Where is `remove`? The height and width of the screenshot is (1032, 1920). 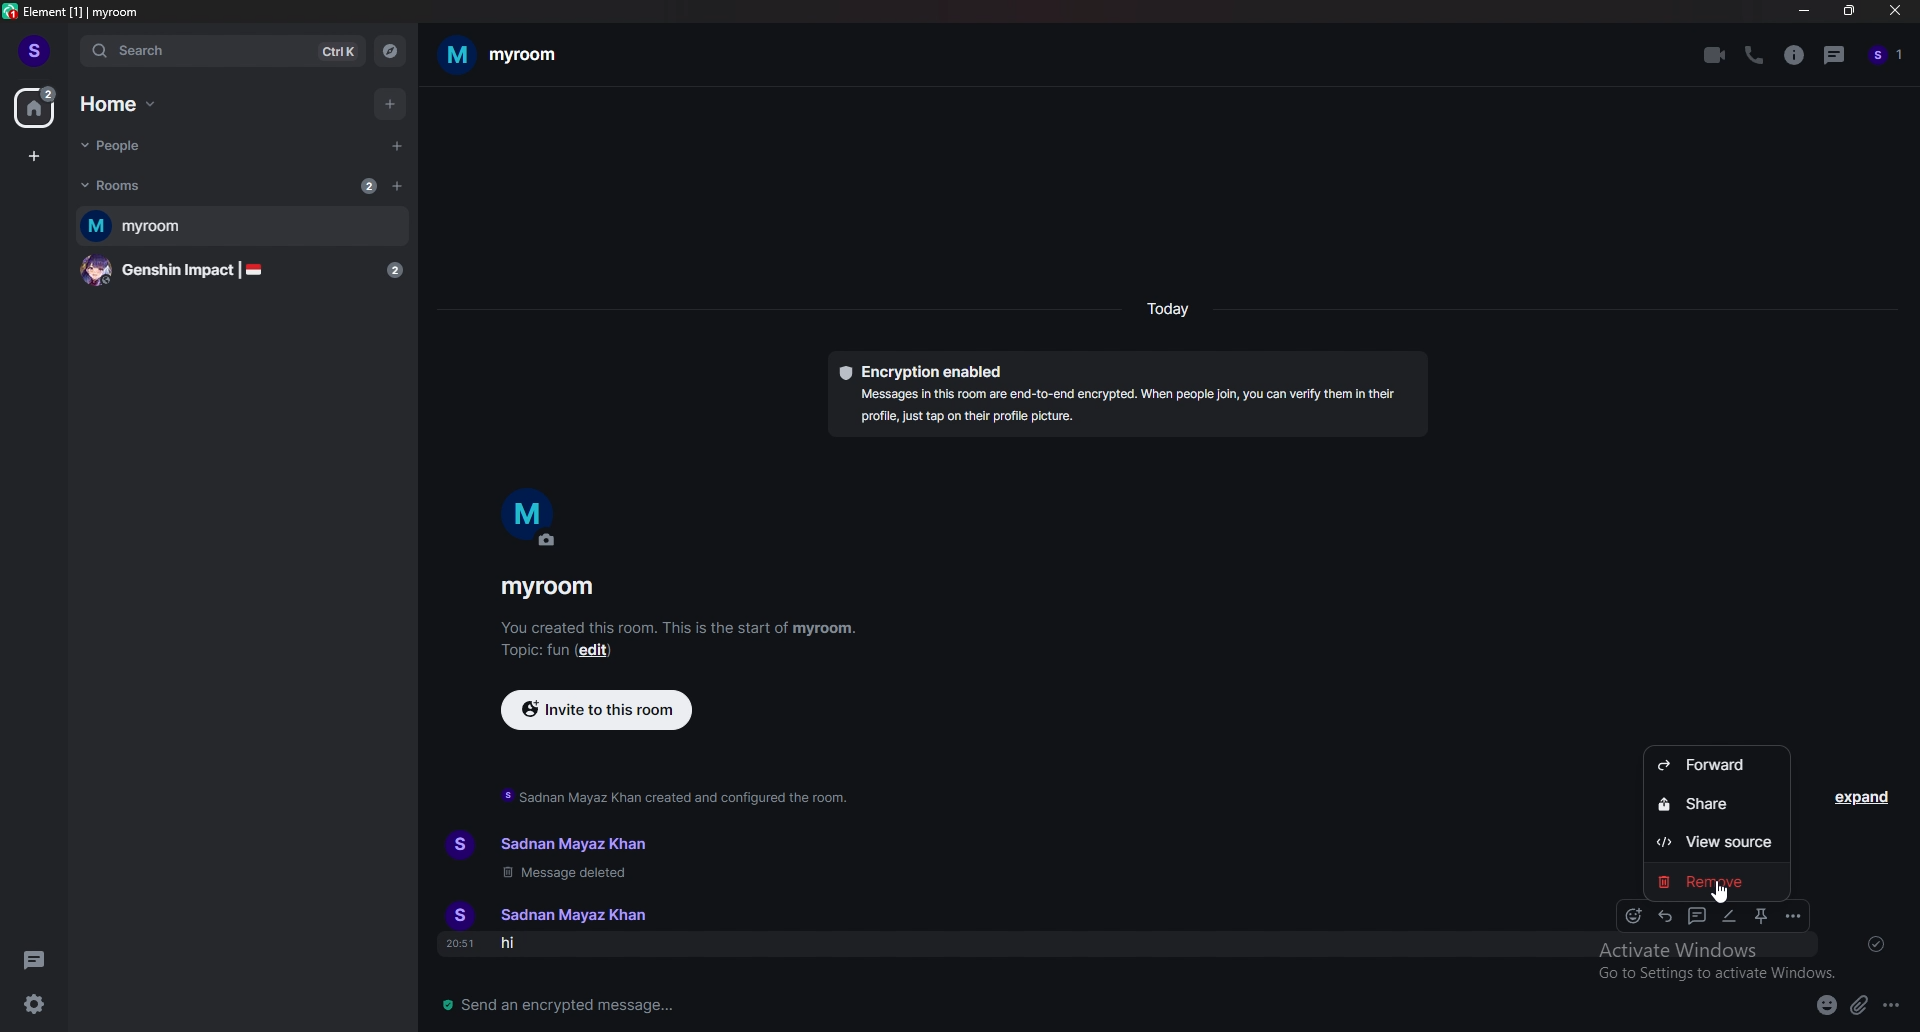
remove is located at coordinates (1711, 878).